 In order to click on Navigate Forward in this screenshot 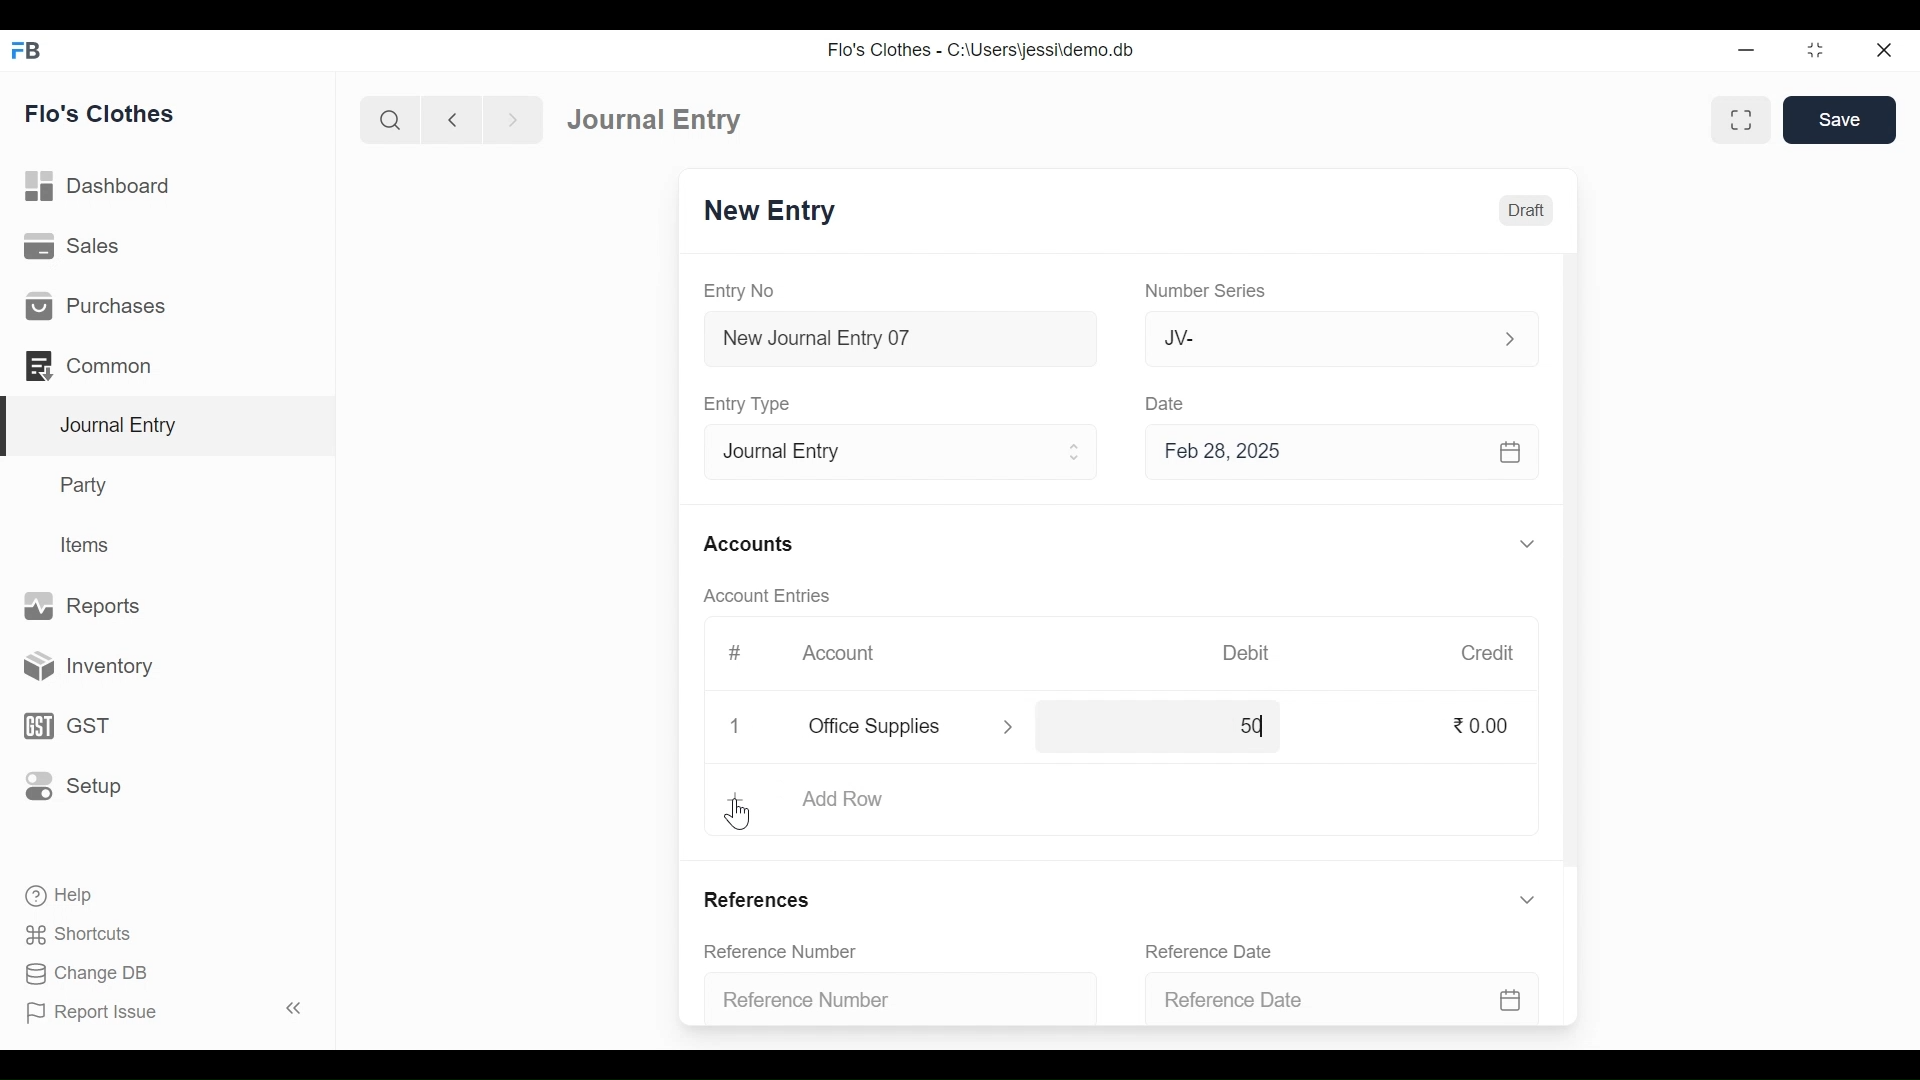, I will do `click(513, 120)`.